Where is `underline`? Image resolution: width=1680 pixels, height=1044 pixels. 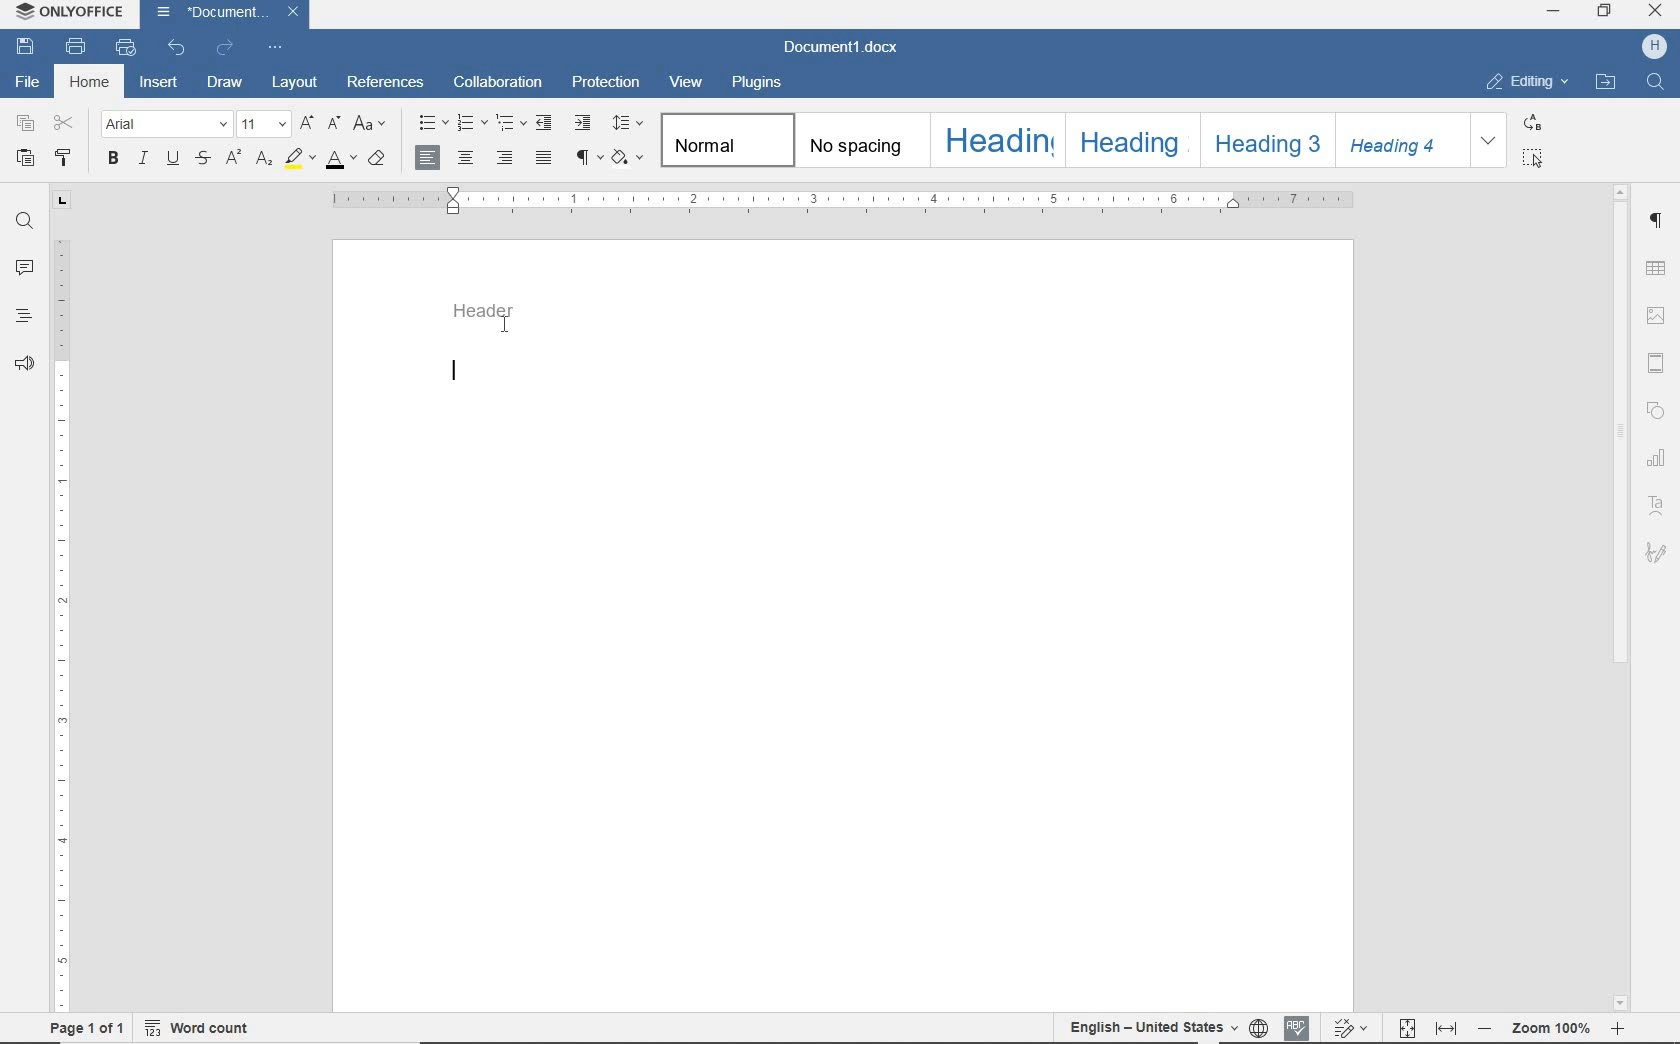 underline is located at coordinates (173, 160).